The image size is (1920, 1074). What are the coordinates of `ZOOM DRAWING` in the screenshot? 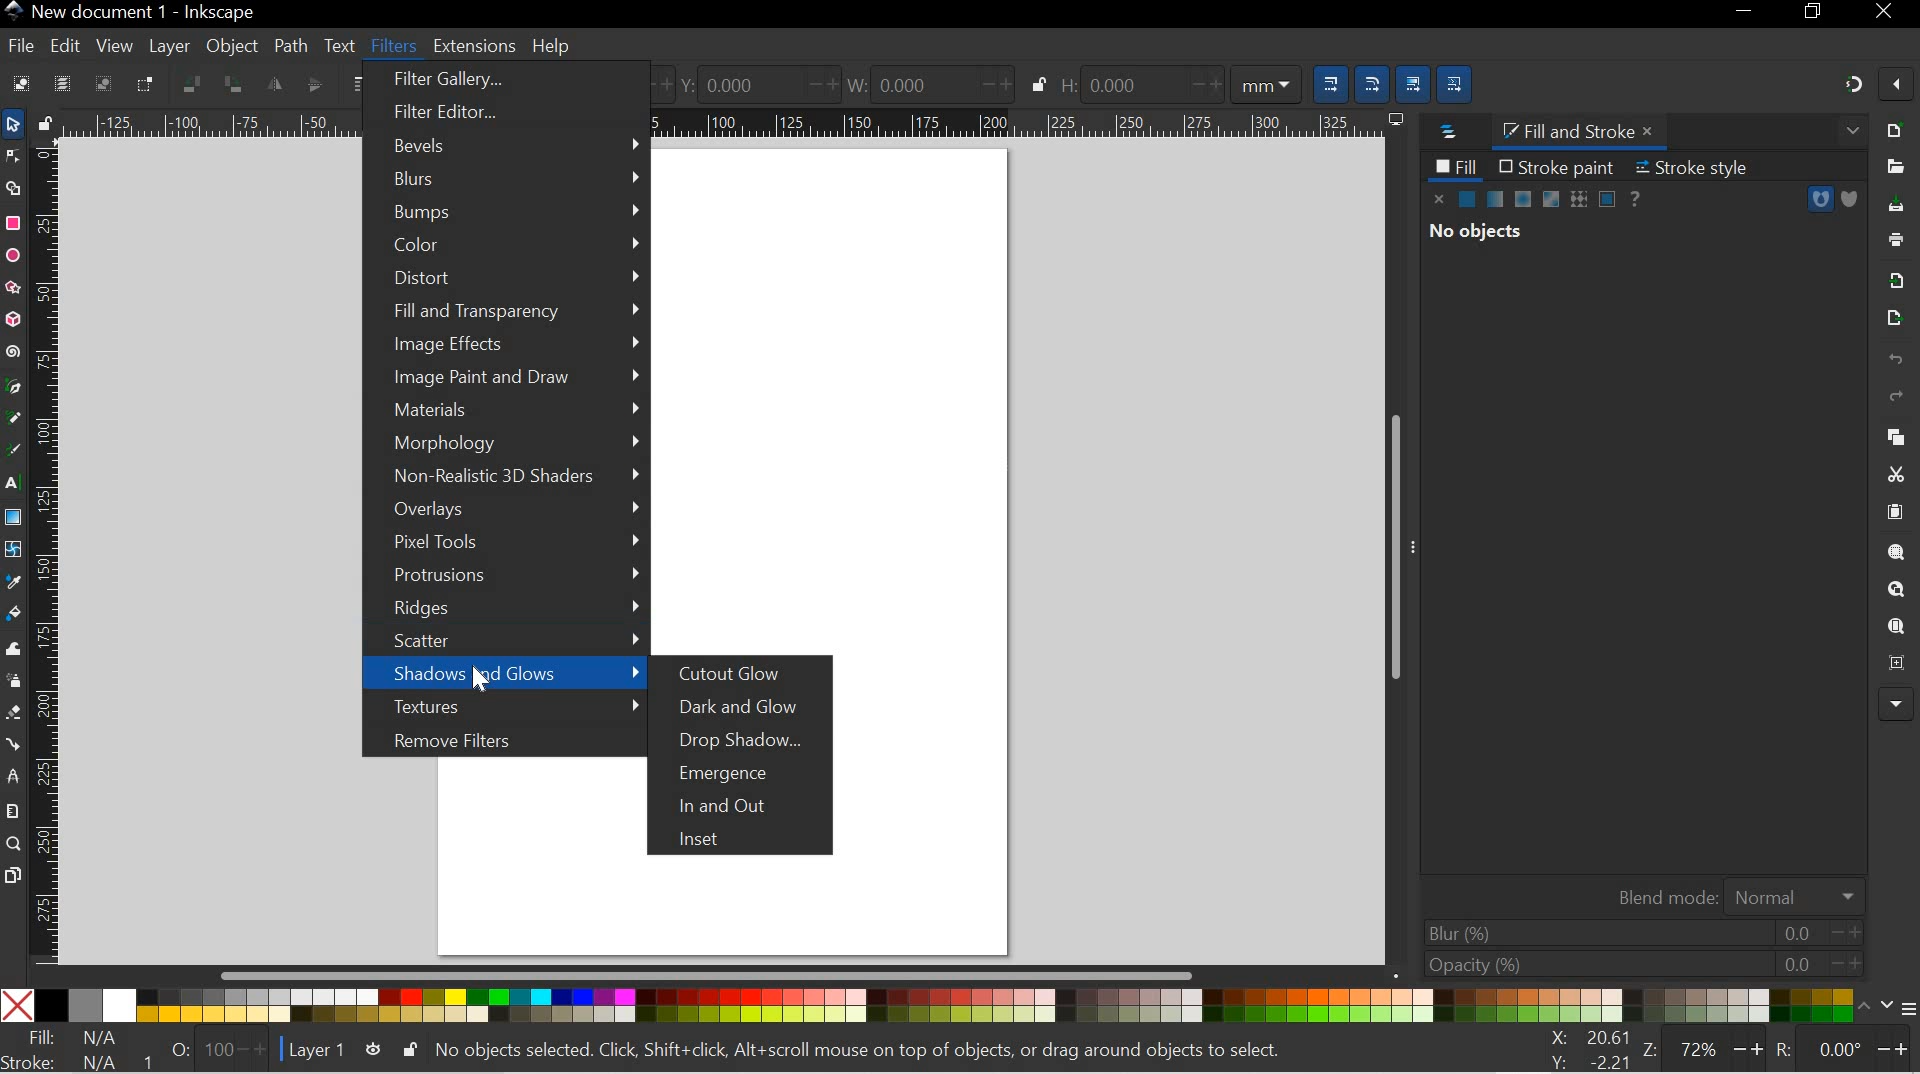 It's located at (1895, 590).